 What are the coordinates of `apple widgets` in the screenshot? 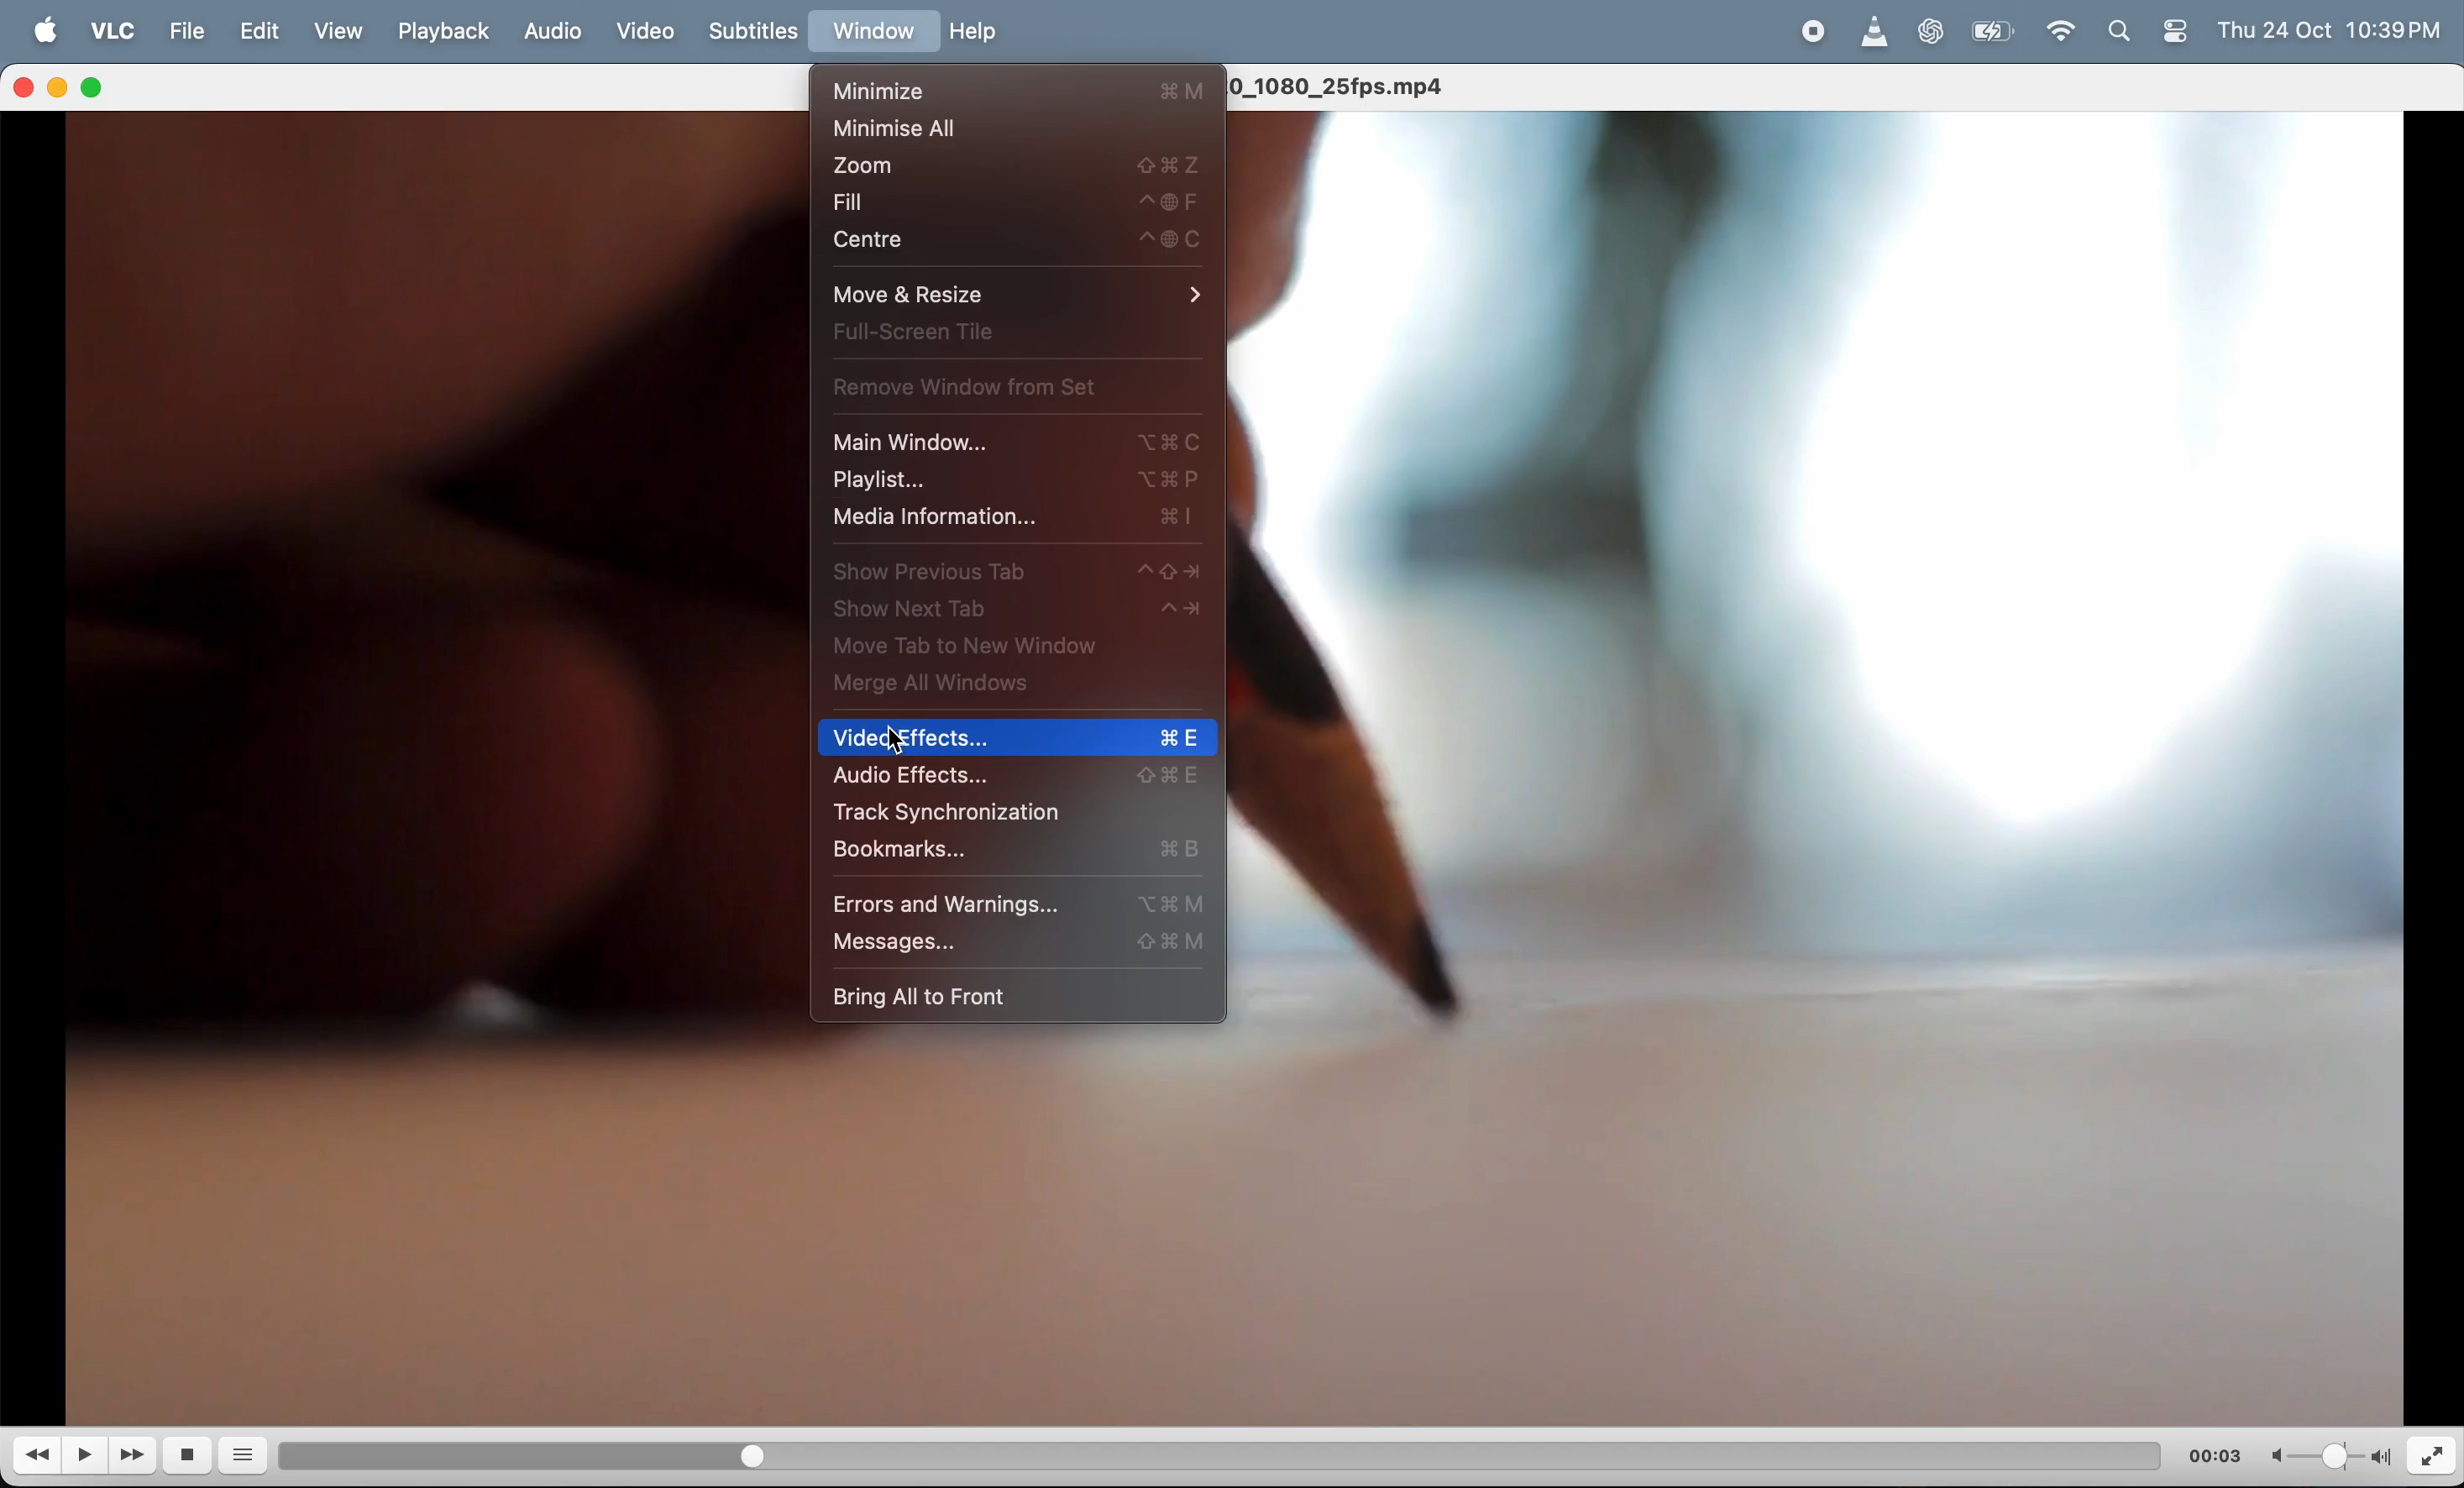 It's located at (2150, 32).